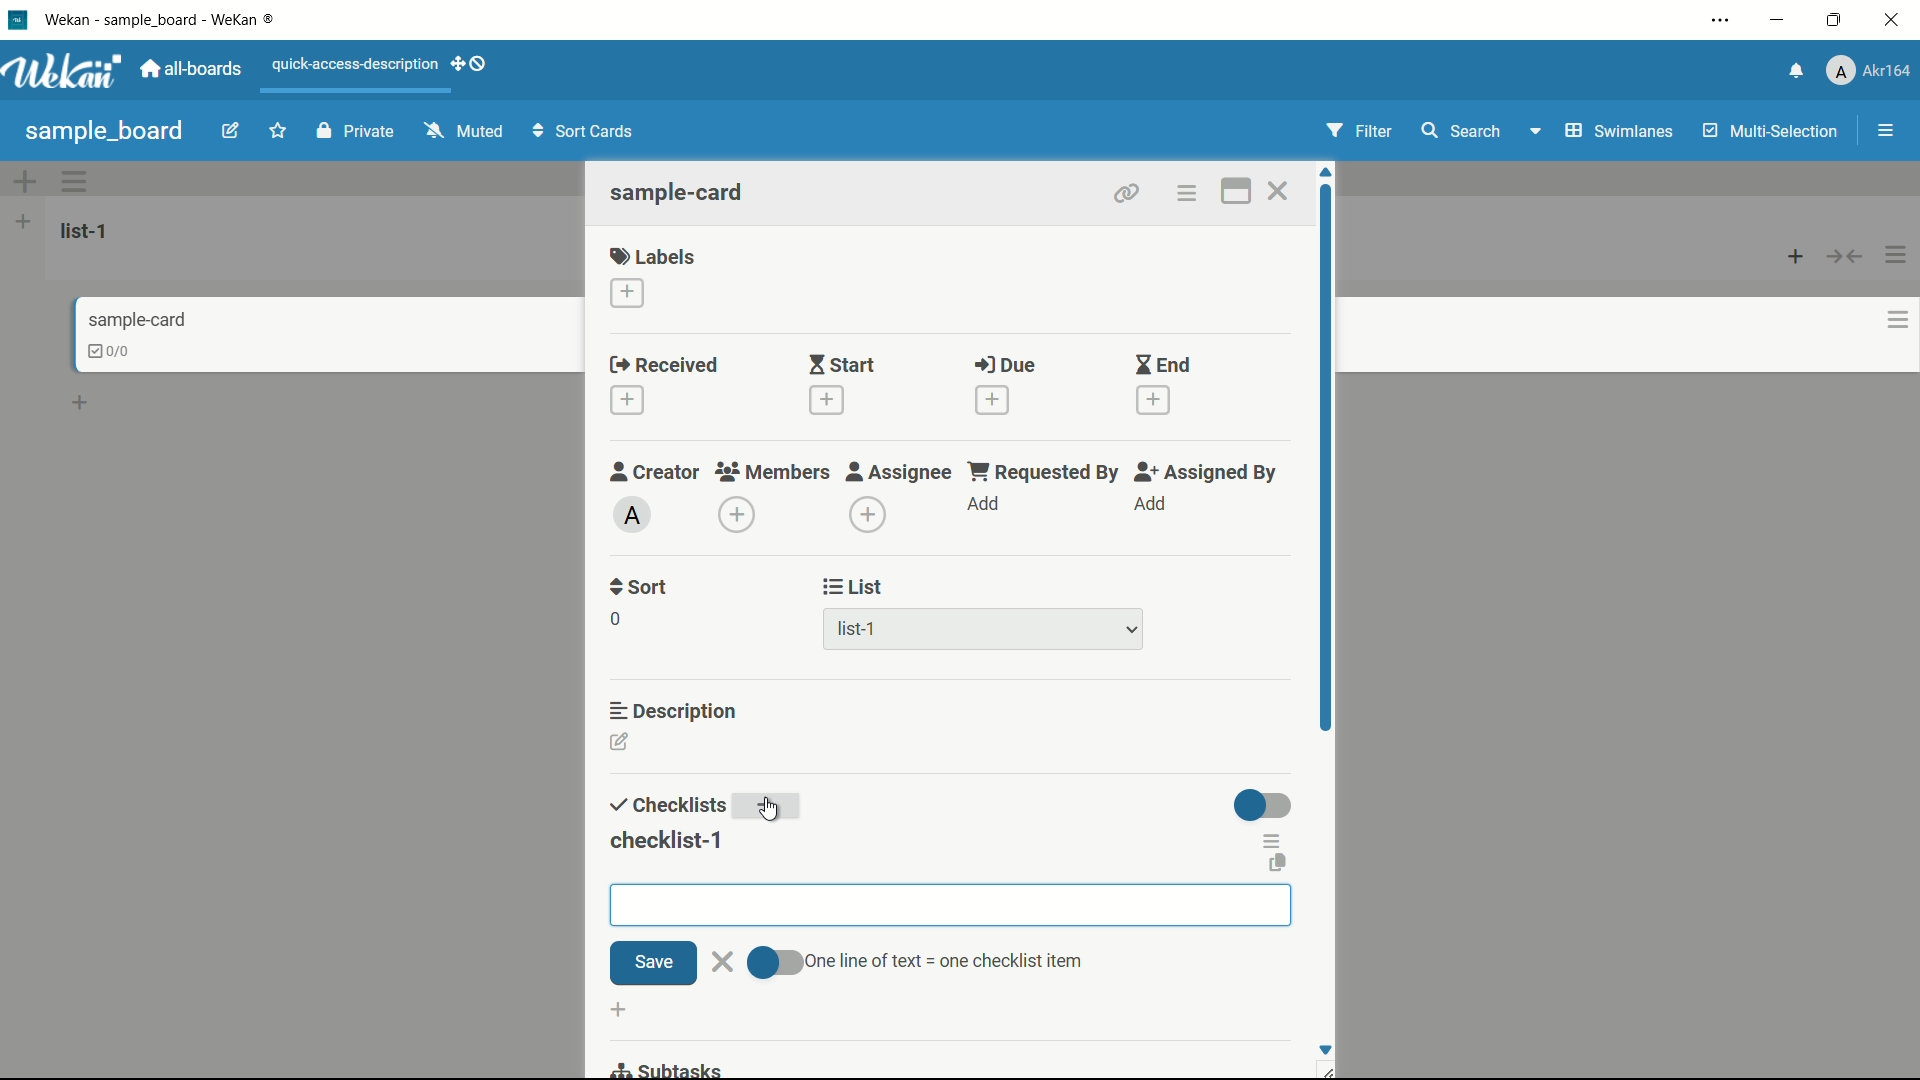 This screenshot has width=1920, height=1080. What do you see at coordinates (461, 132) in the screenshot?
I see `muted` at bounding box center [461, 132].